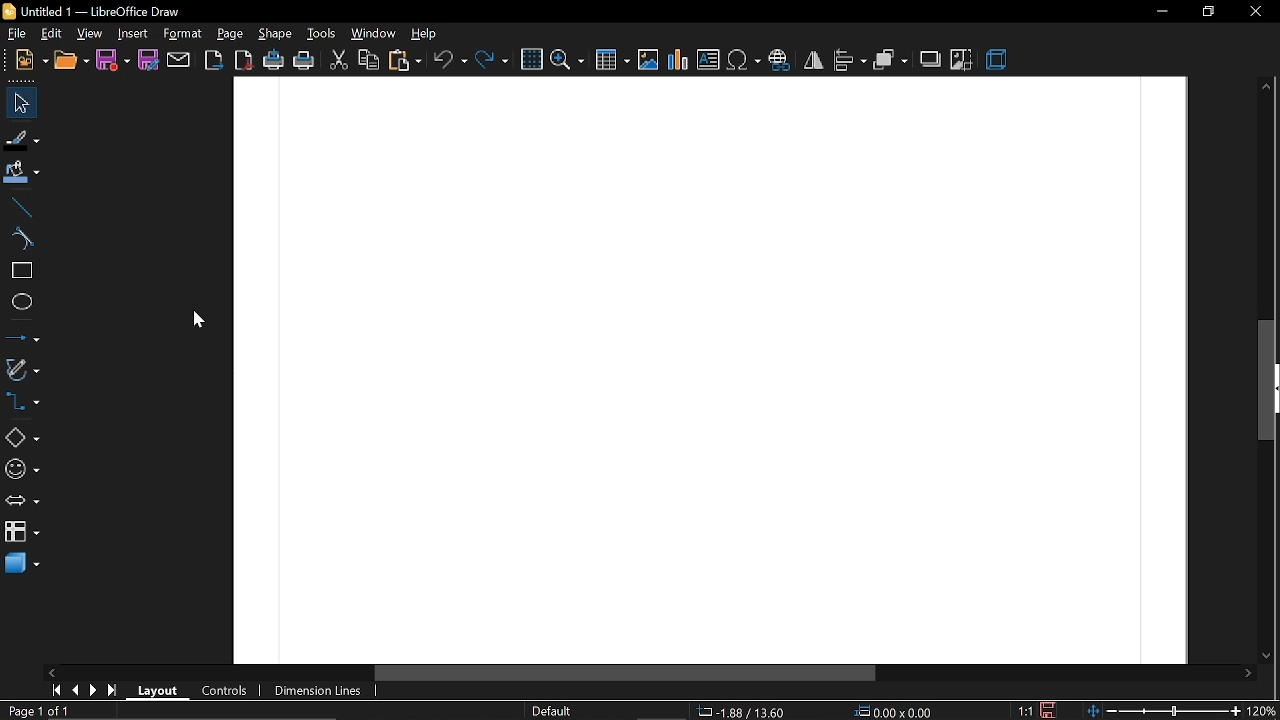 The height and width of the screenshot is (720, 1280). Describe the element at coordinates (41, 711) in the screenshot. I see `Page 1 of 1` at that location.